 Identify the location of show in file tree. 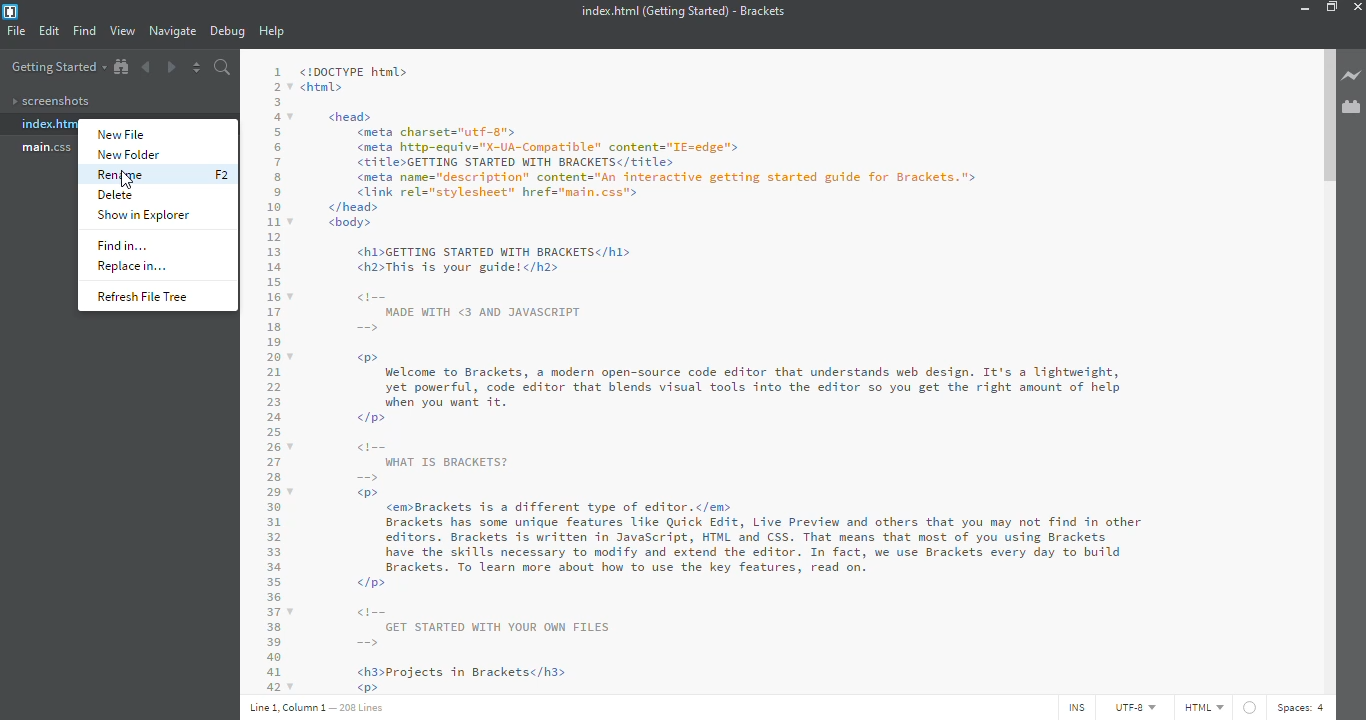
(121, 67).